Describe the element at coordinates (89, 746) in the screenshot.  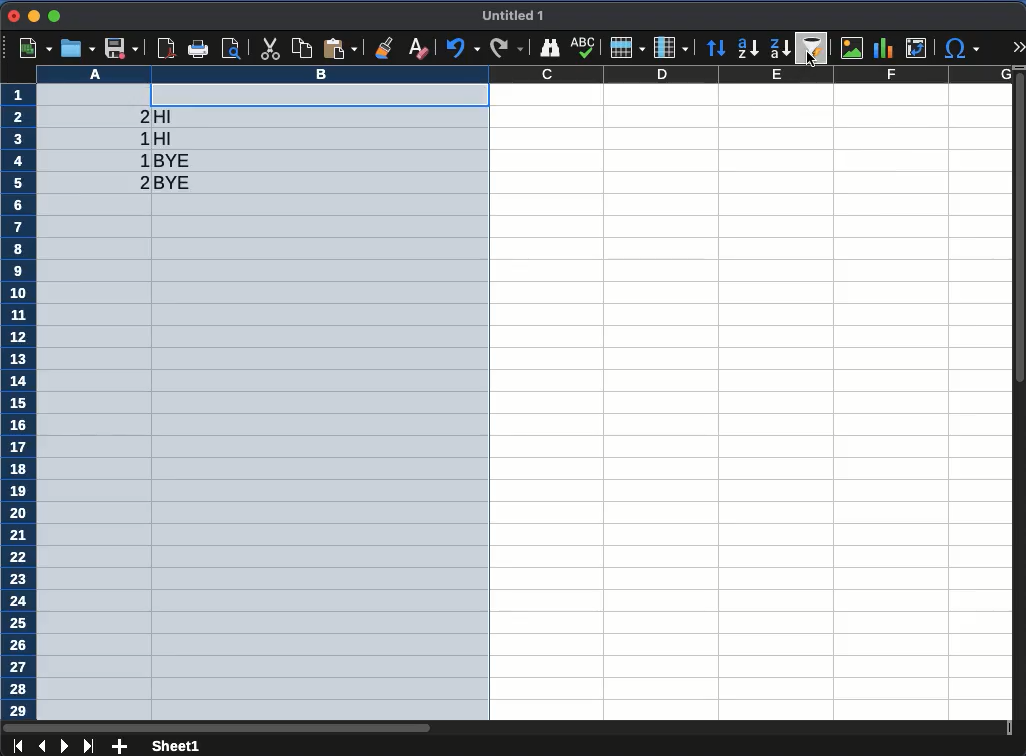
I see `last sheet` at that location.